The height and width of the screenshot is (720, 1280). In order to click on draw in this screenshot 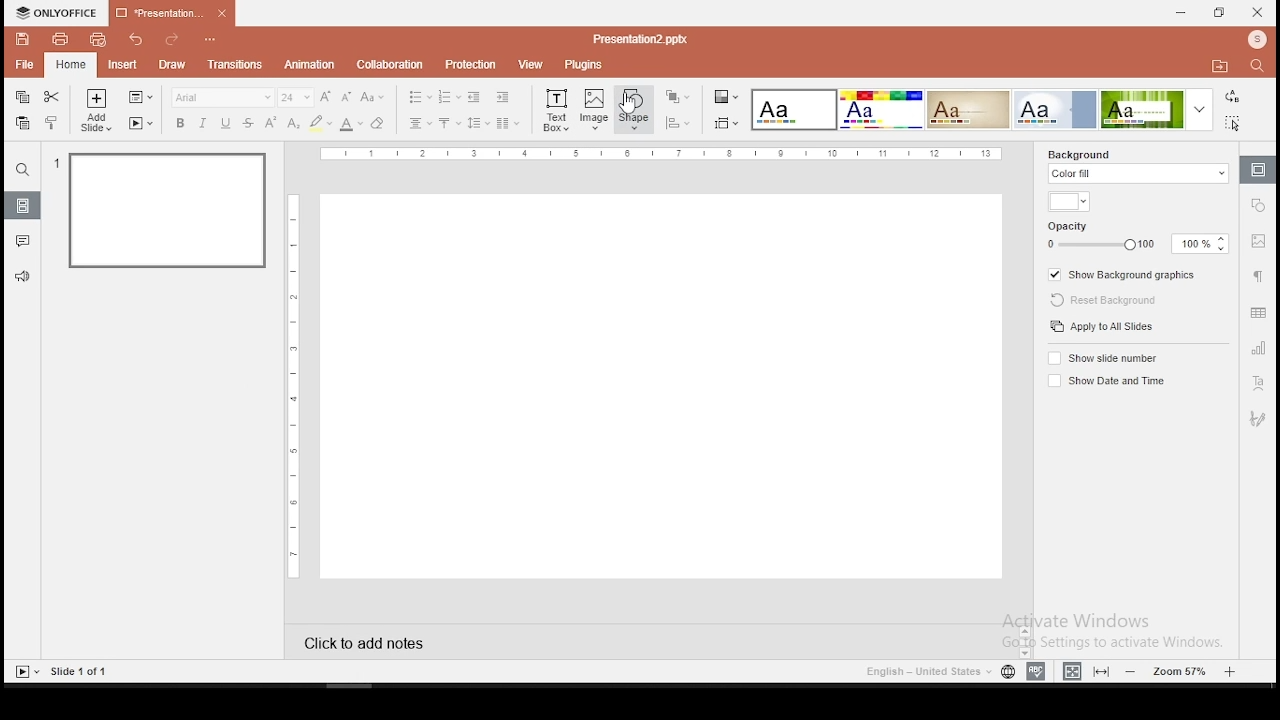, I will do `click(173, 65)`.